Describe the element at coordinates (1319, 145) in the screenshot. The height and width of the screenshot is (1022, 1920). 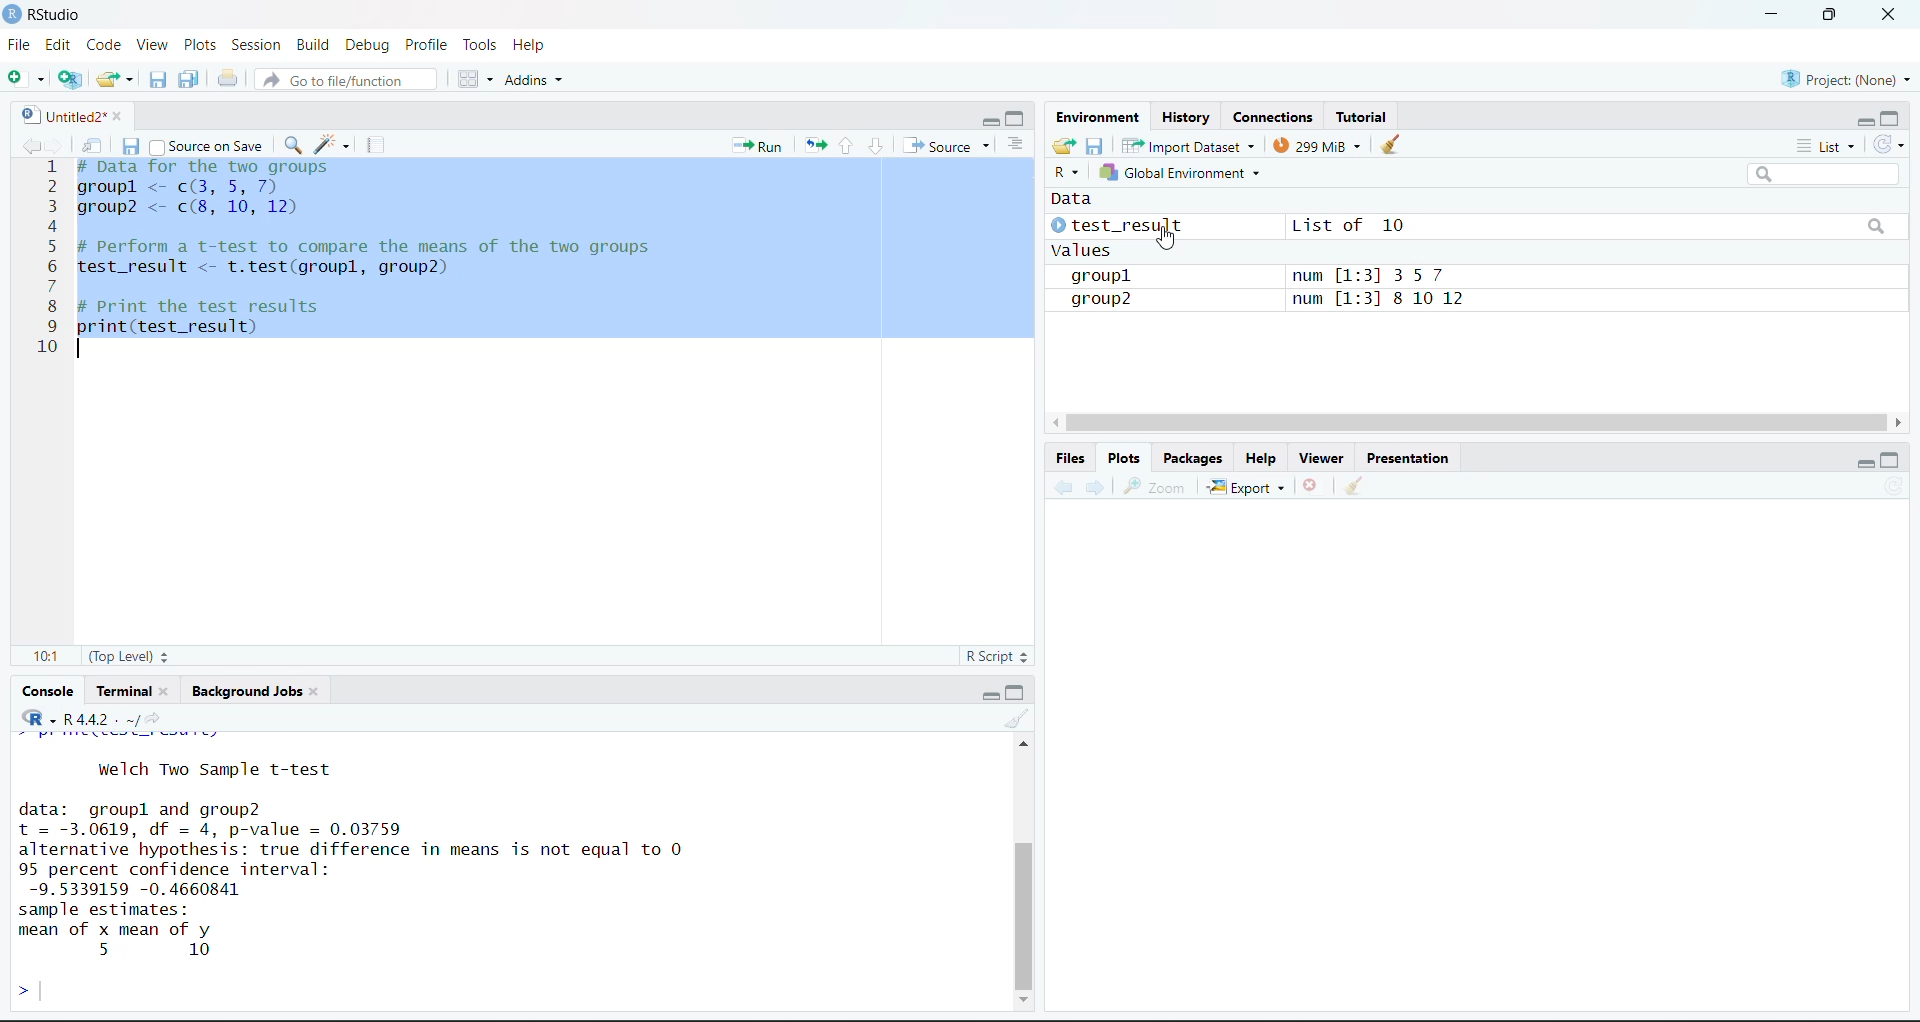
I see `299 MiB` at that location.